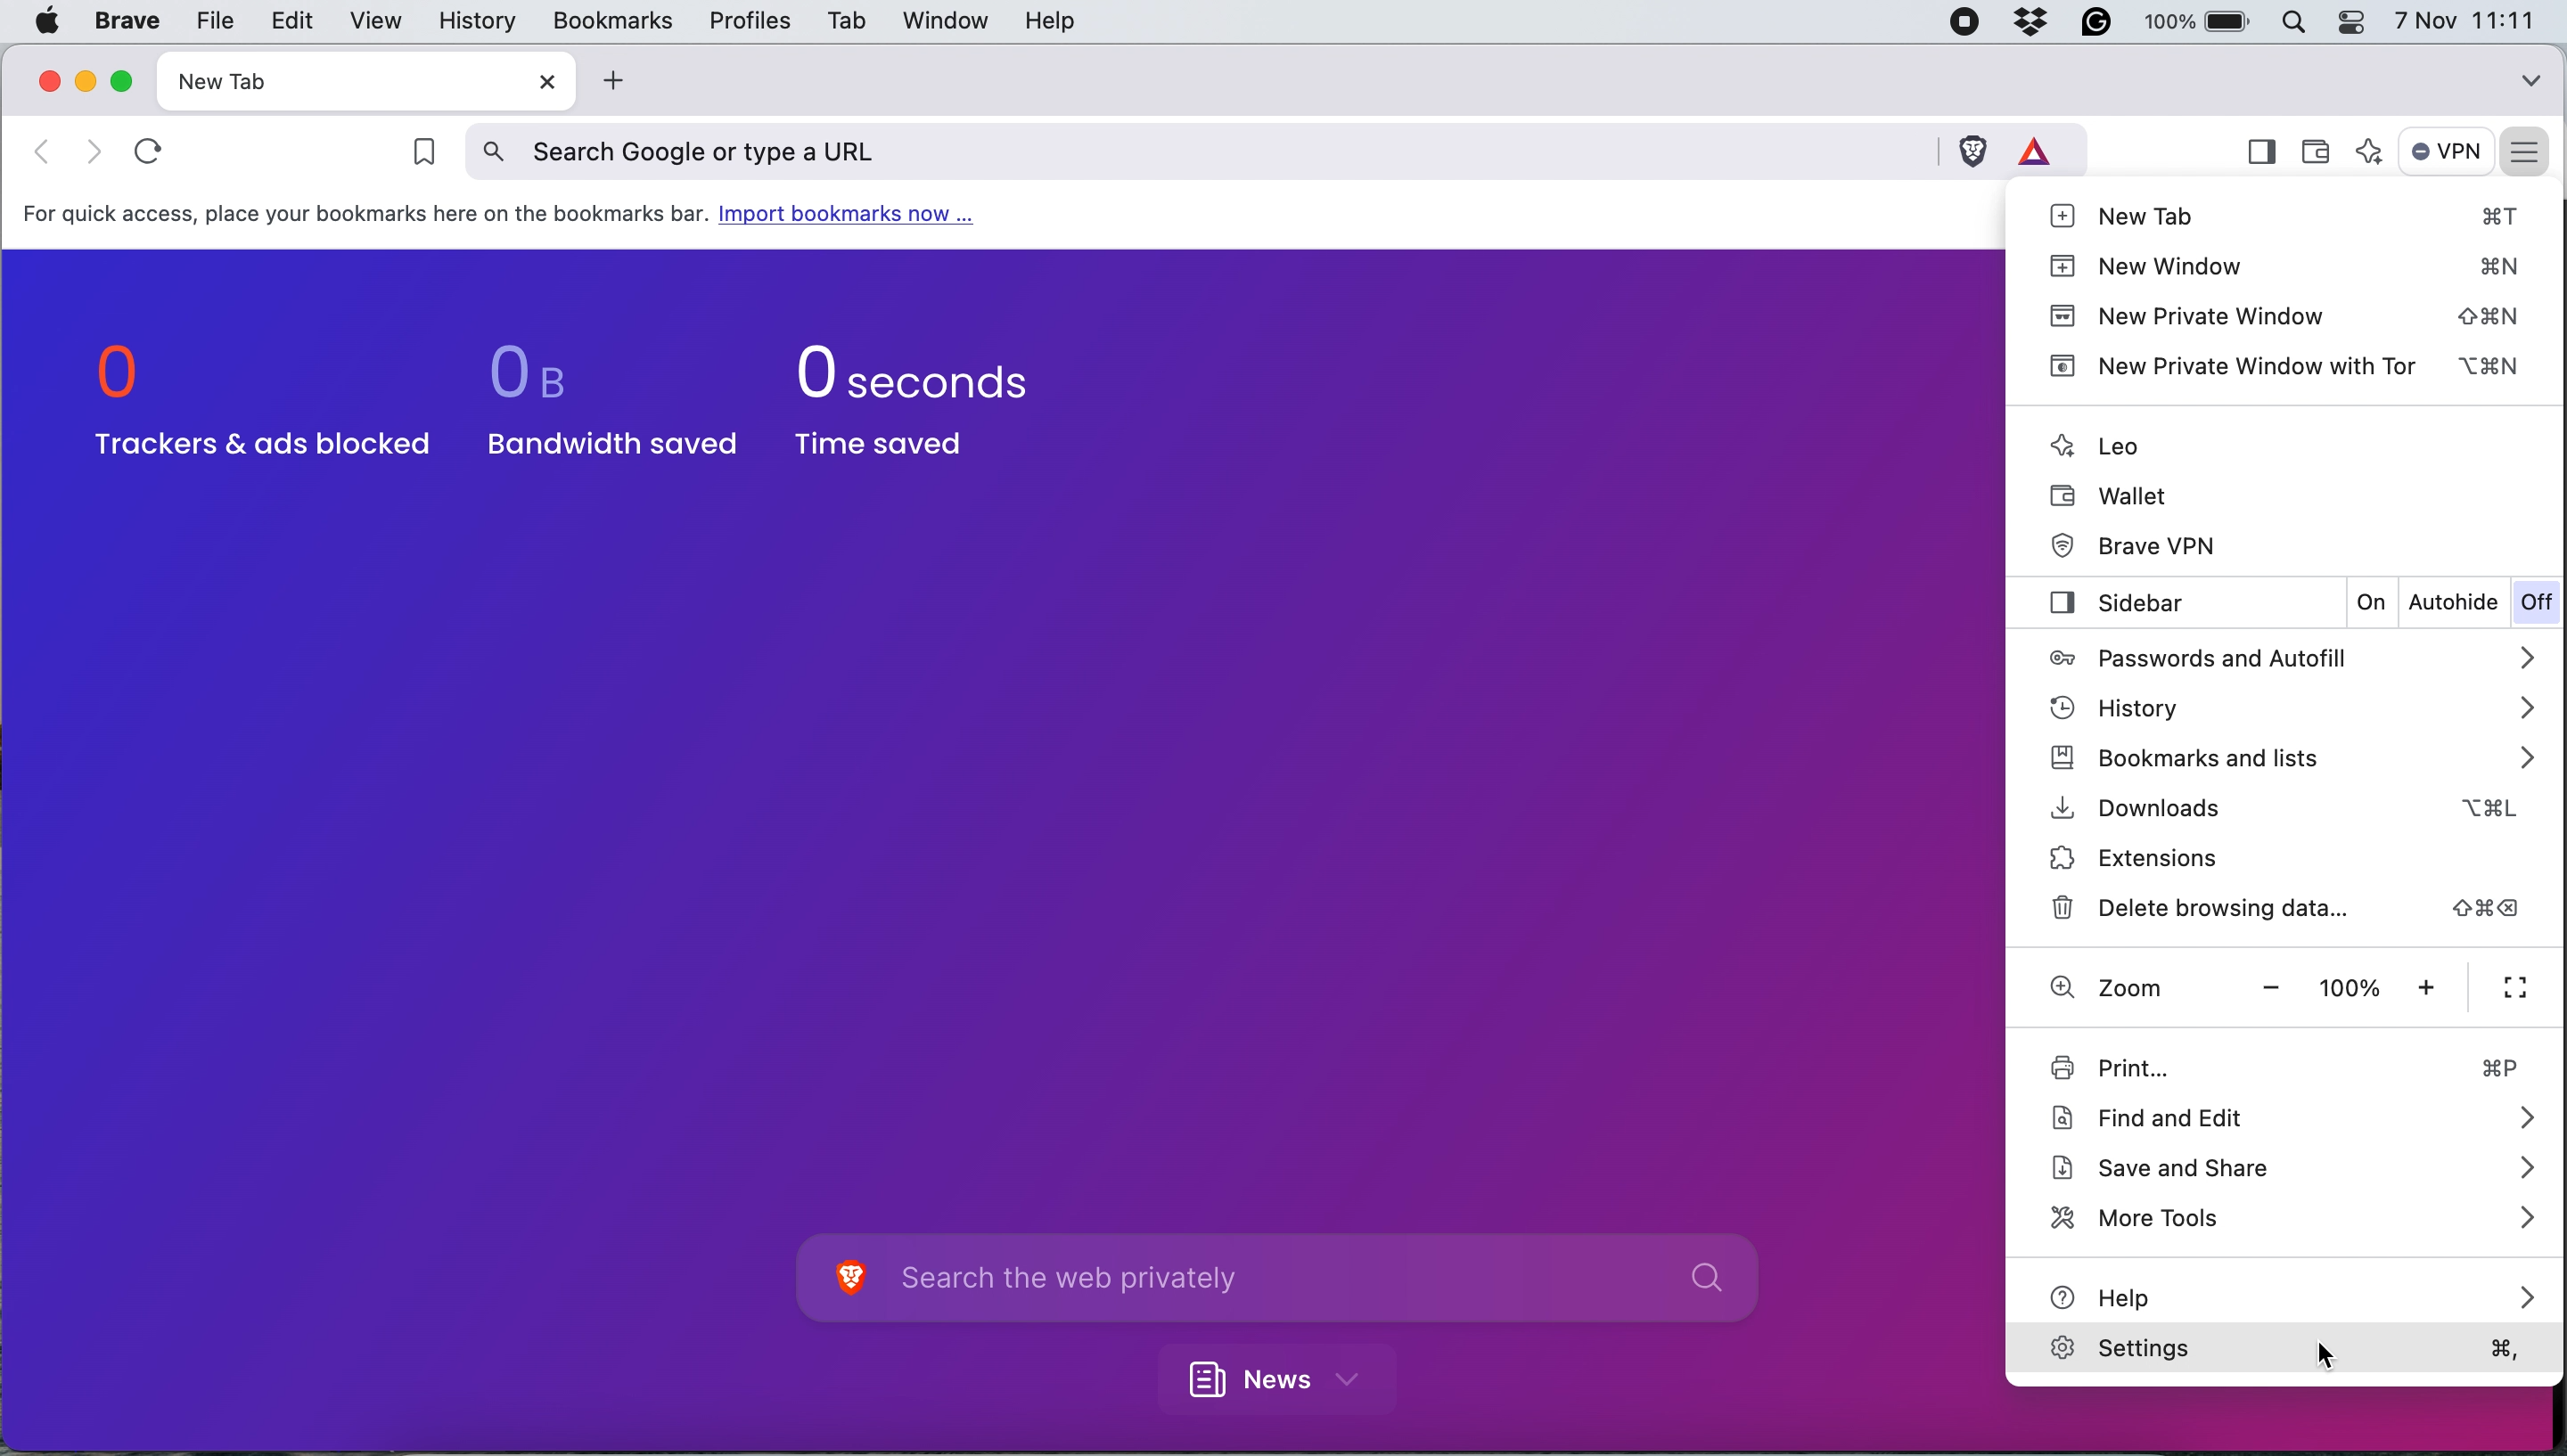 The image size is (2567, 1456). Describe the element at coordinates (46, 150) in the screenshot. I see `click to go forward, hold to see histroy` at that location.